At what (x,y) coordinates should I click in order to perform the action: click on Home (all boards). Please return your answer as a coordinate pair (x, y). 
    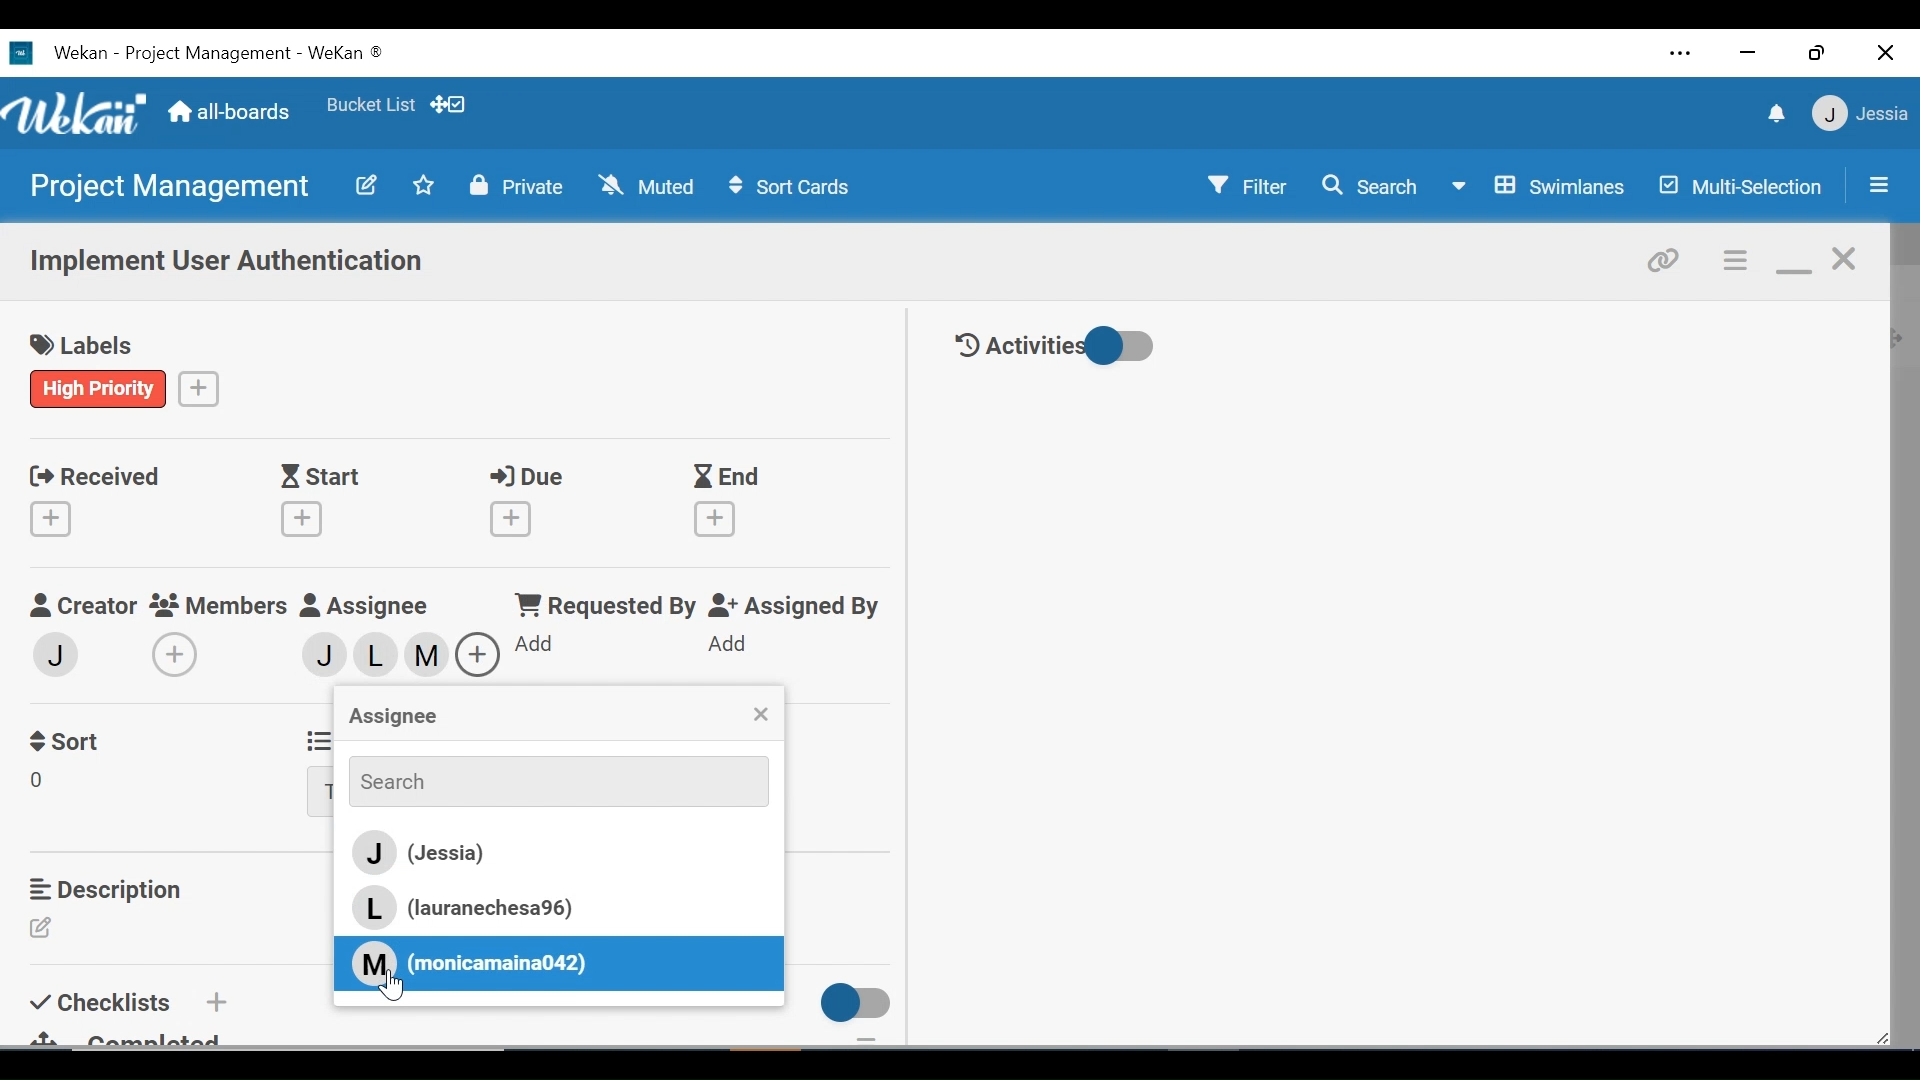
    Looking at the image, I should click on (230, 113).